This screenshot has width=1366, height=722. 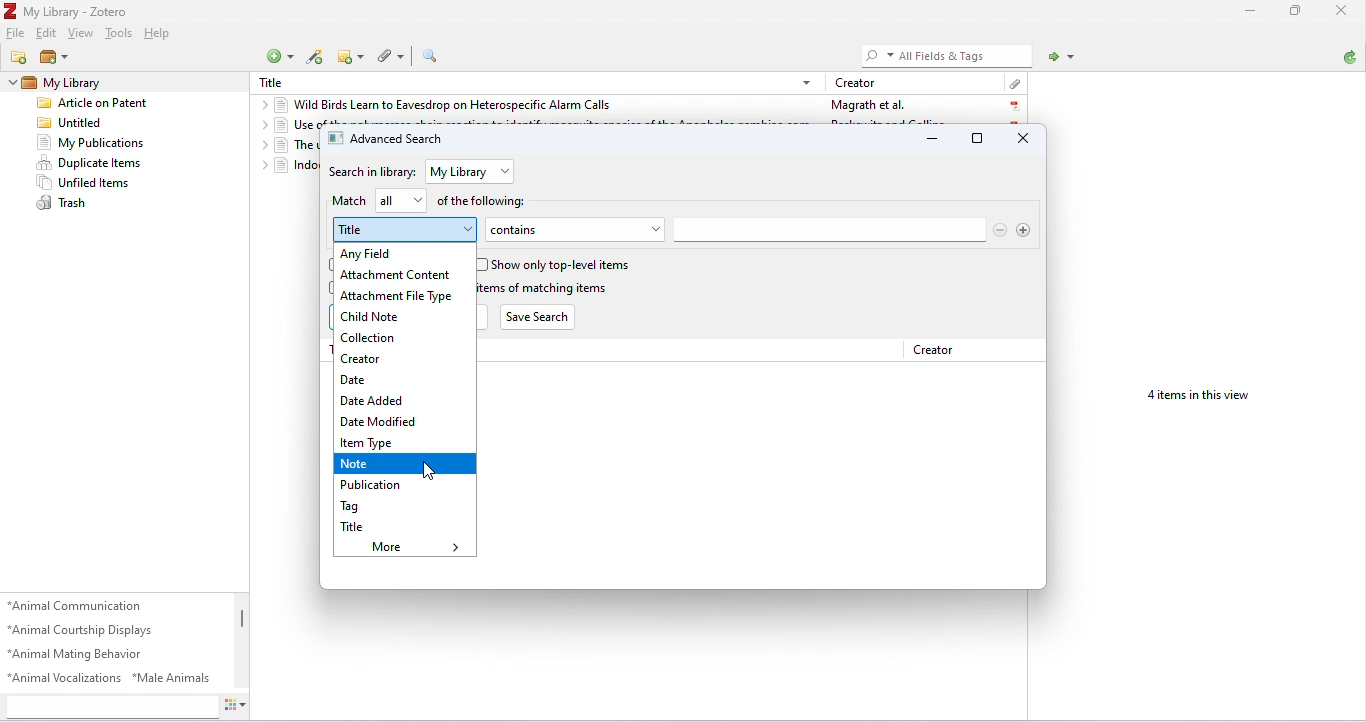 I want to click on untitled, so click(x=73, y=124).